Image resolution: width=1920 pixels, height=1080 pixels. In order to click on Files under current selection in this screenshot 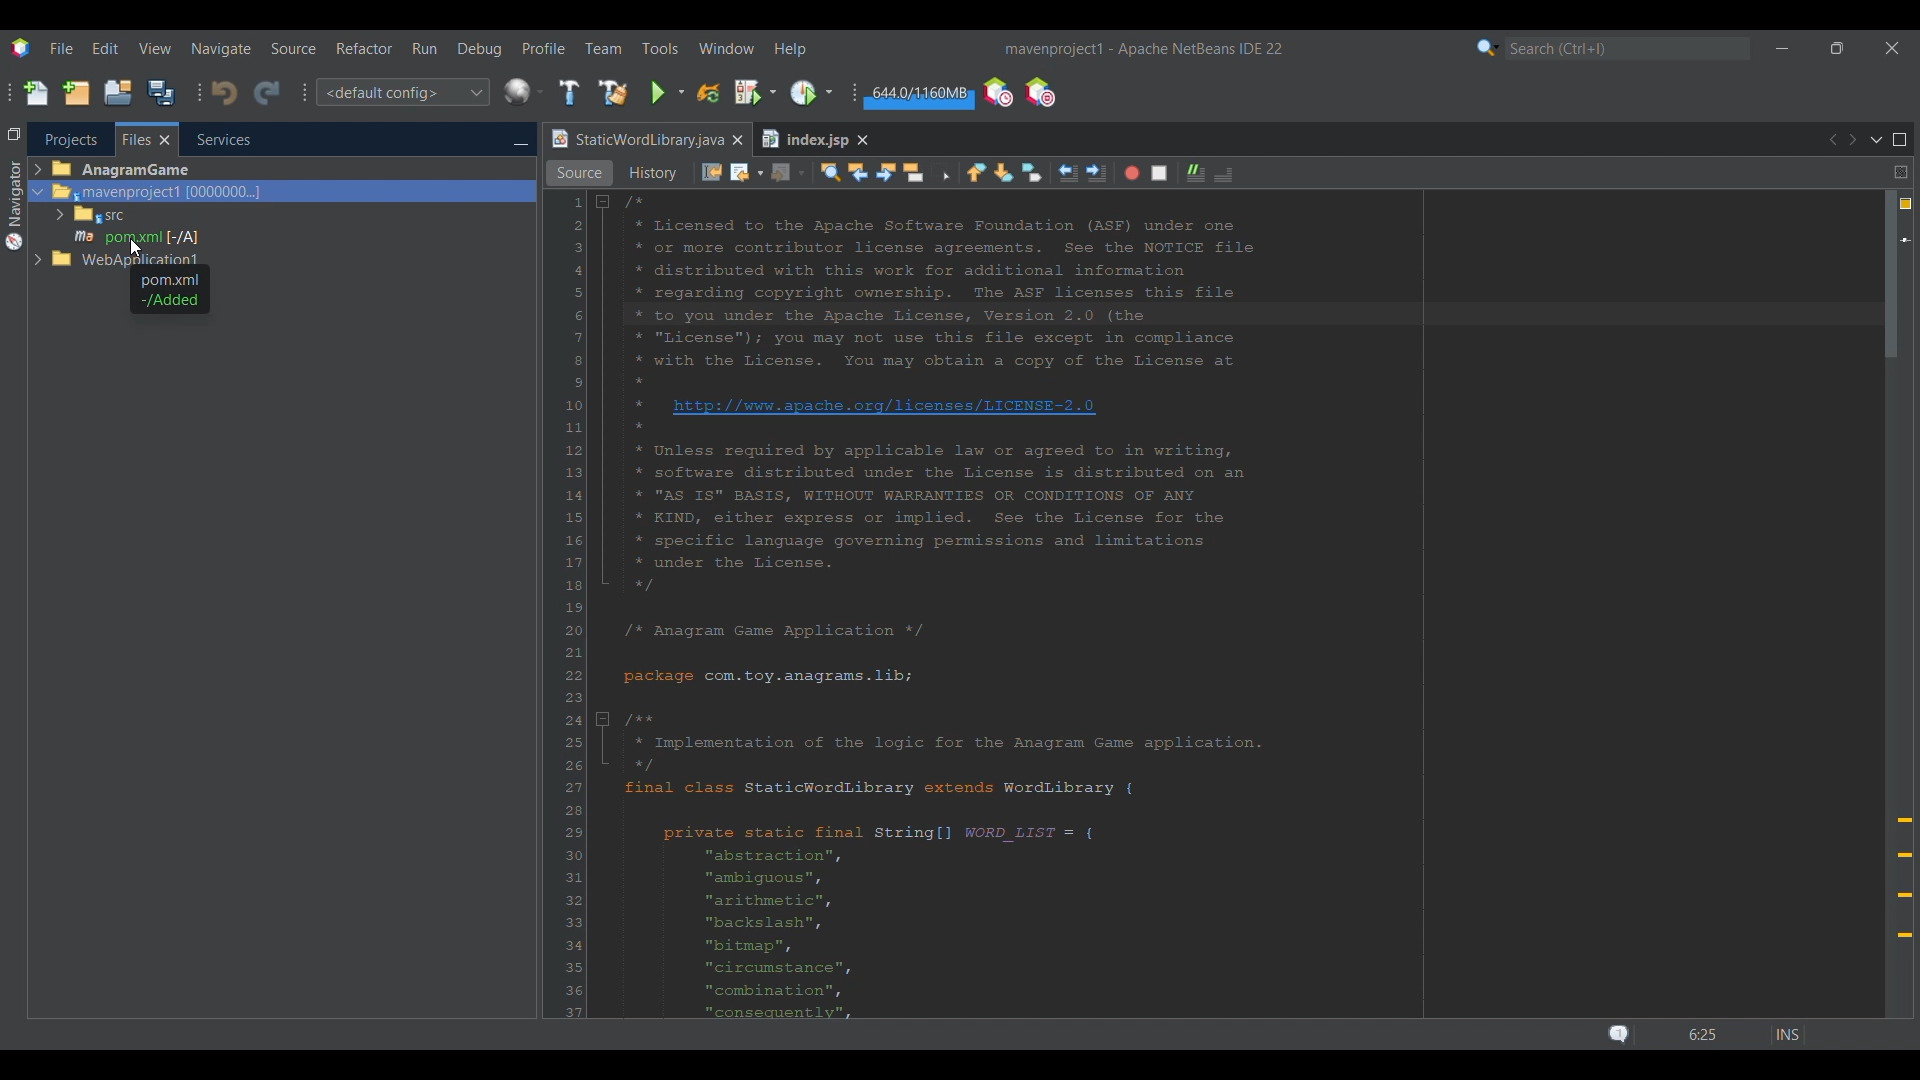, I will do `click(135, 226)`.